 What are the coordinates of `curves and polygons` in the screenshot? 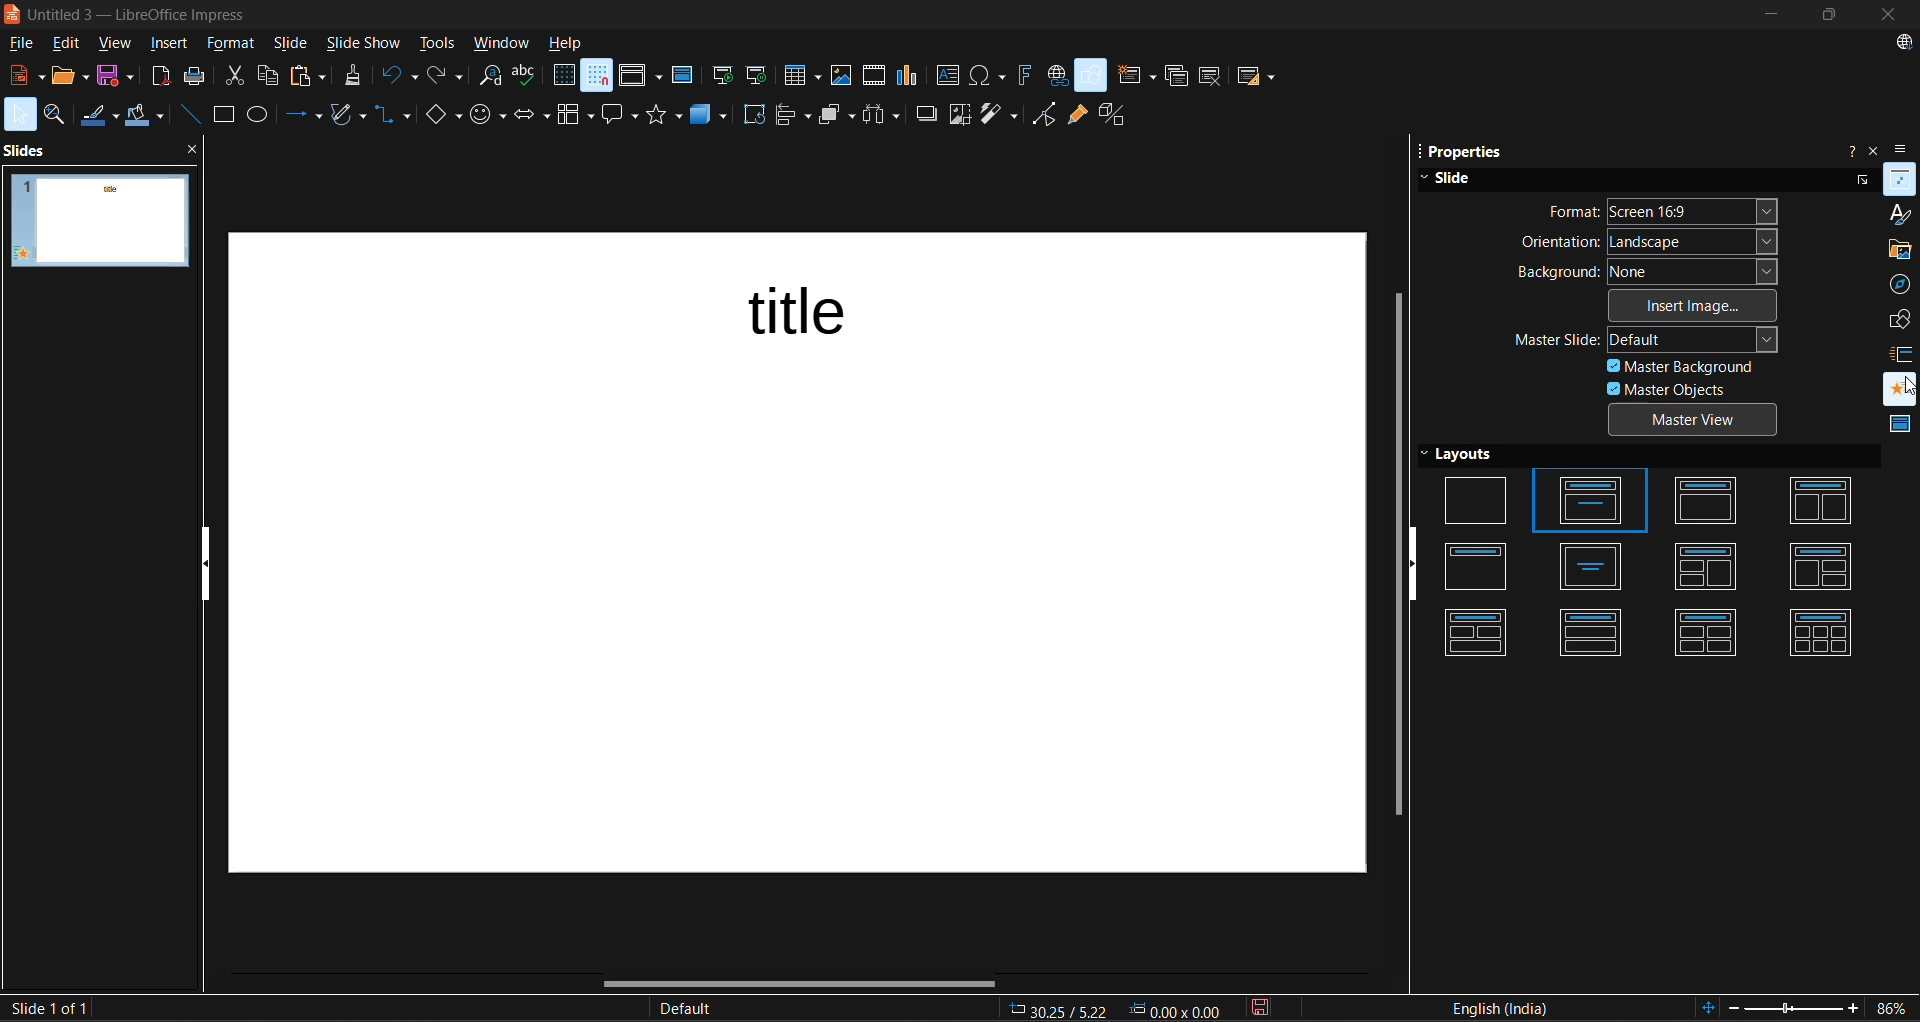 It's located at (347, 115).